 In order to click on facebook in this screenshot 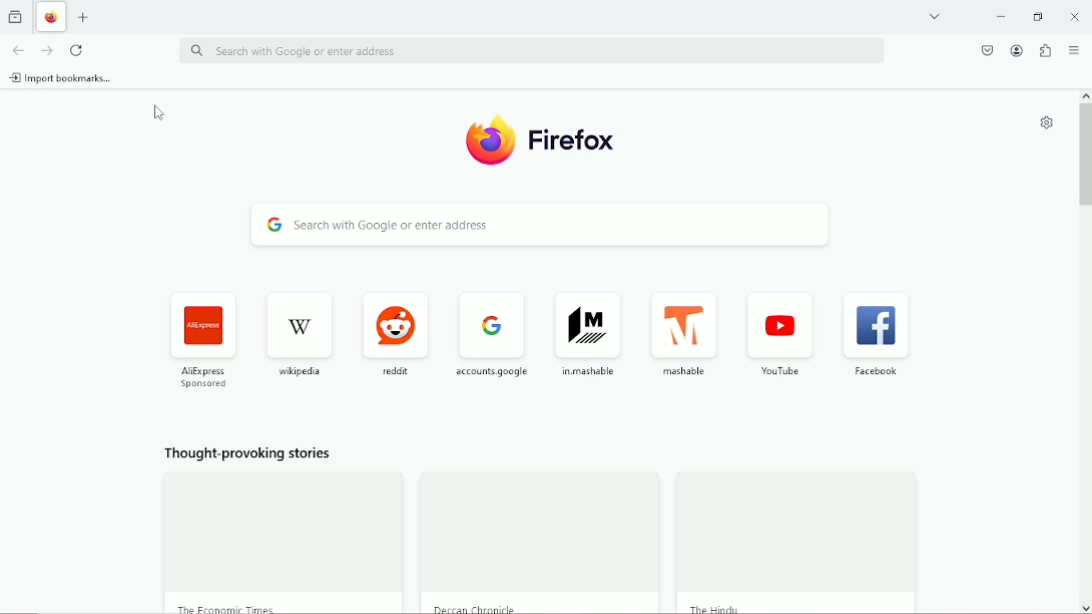, I will do `click(879, 338)`.